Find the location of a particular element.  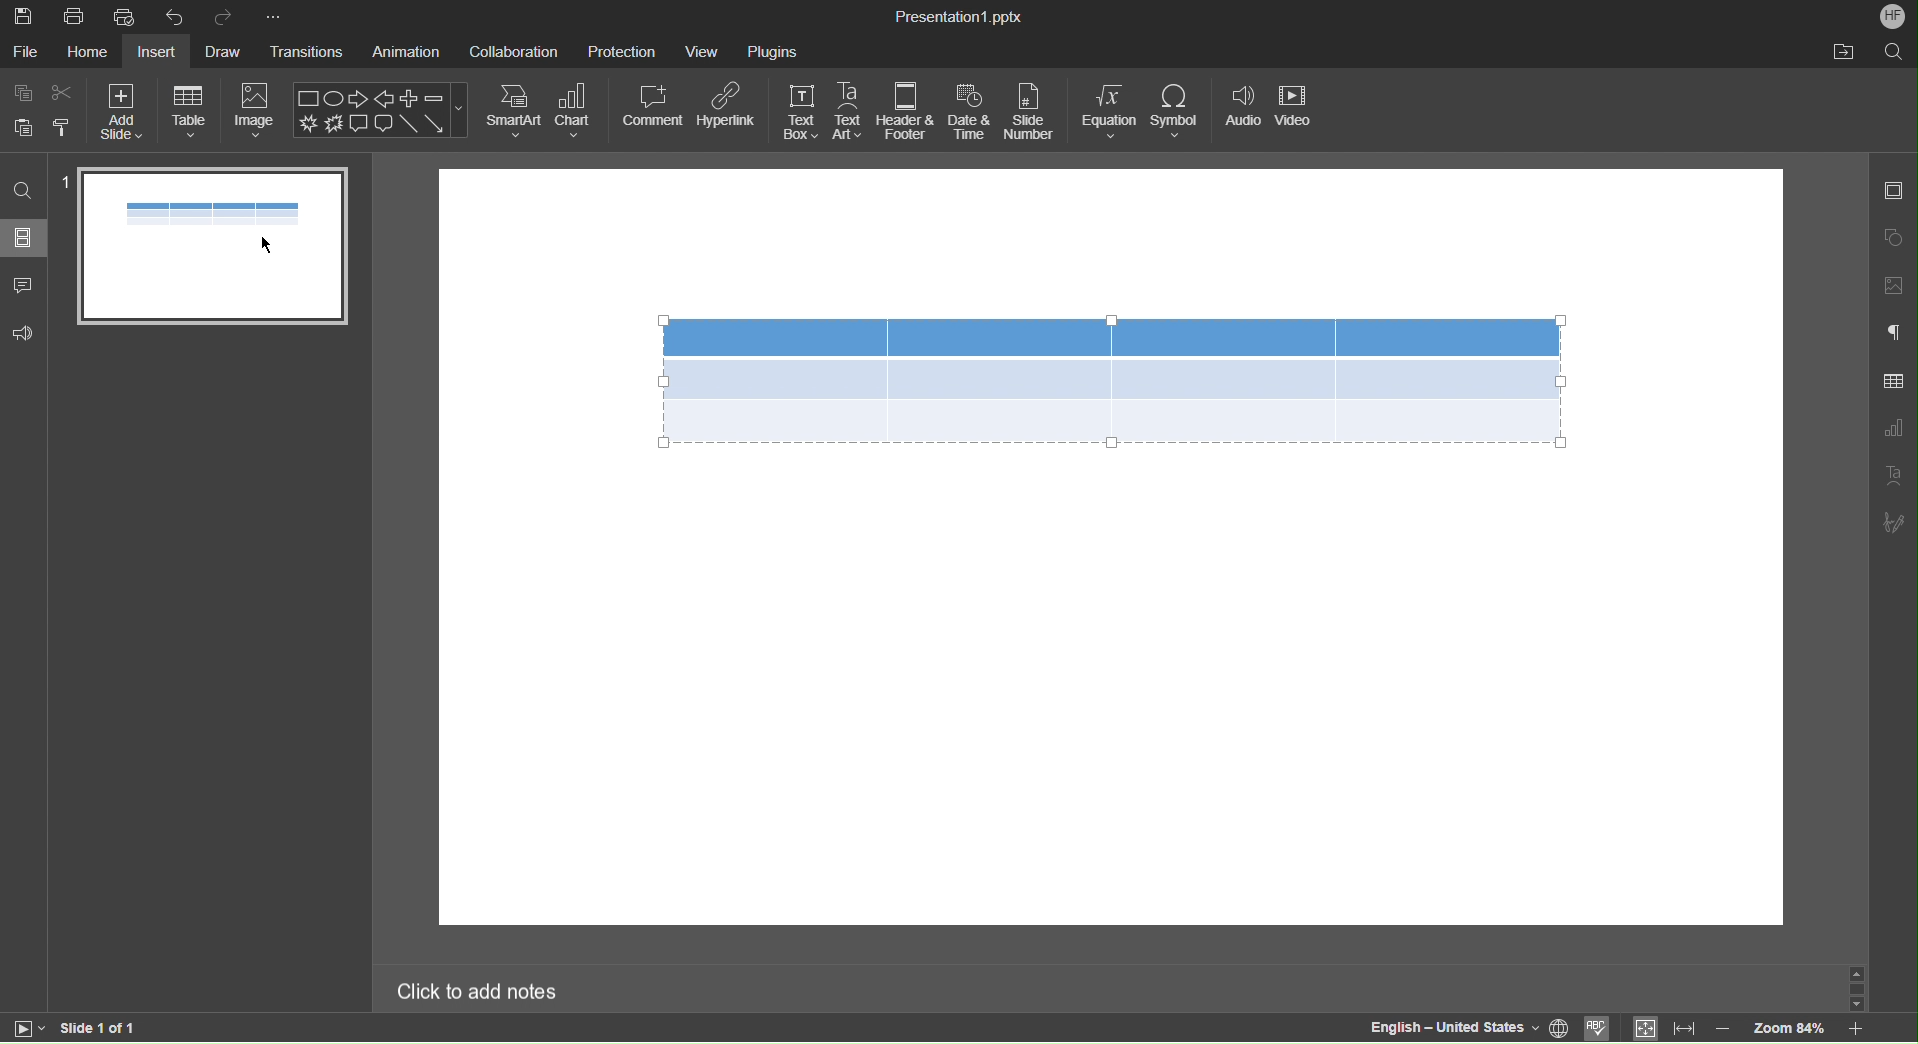

Click to add notes is located at coordinates (479, 989).